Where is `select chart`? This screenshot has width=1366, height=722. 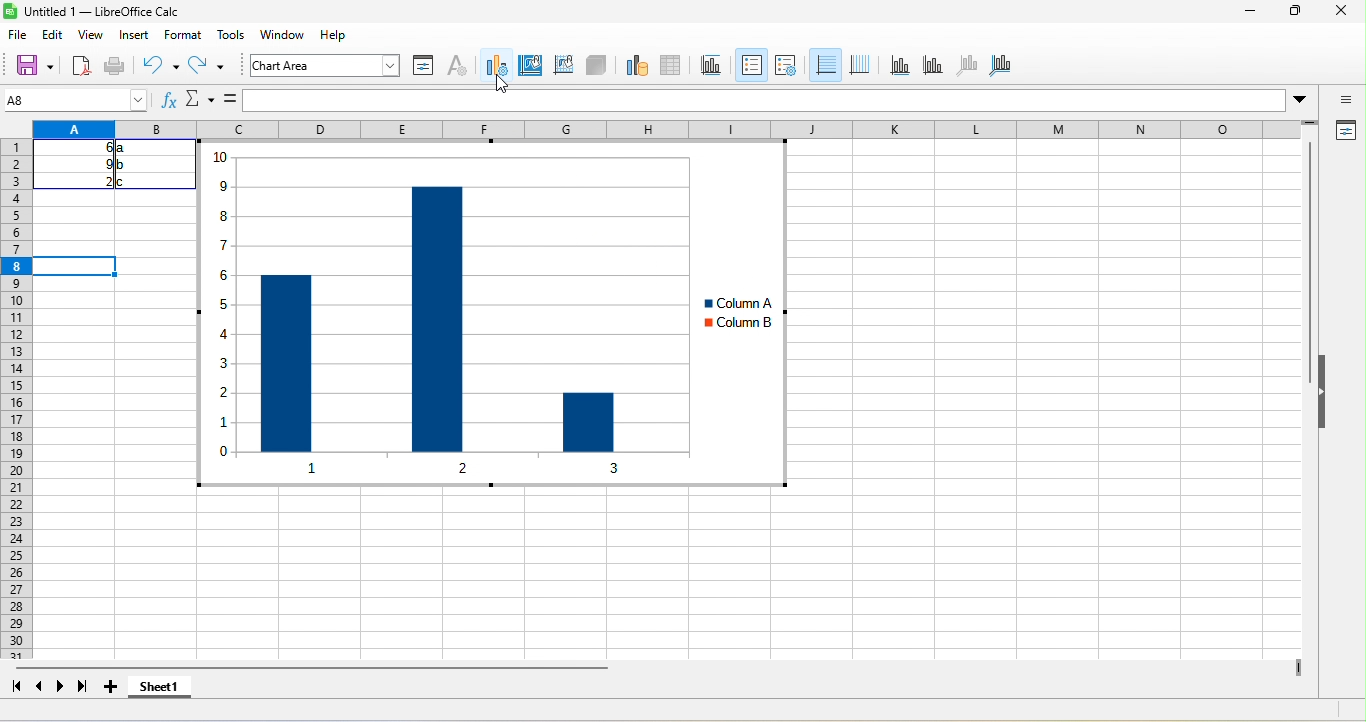 select chart is located at coordinates (496, 67).